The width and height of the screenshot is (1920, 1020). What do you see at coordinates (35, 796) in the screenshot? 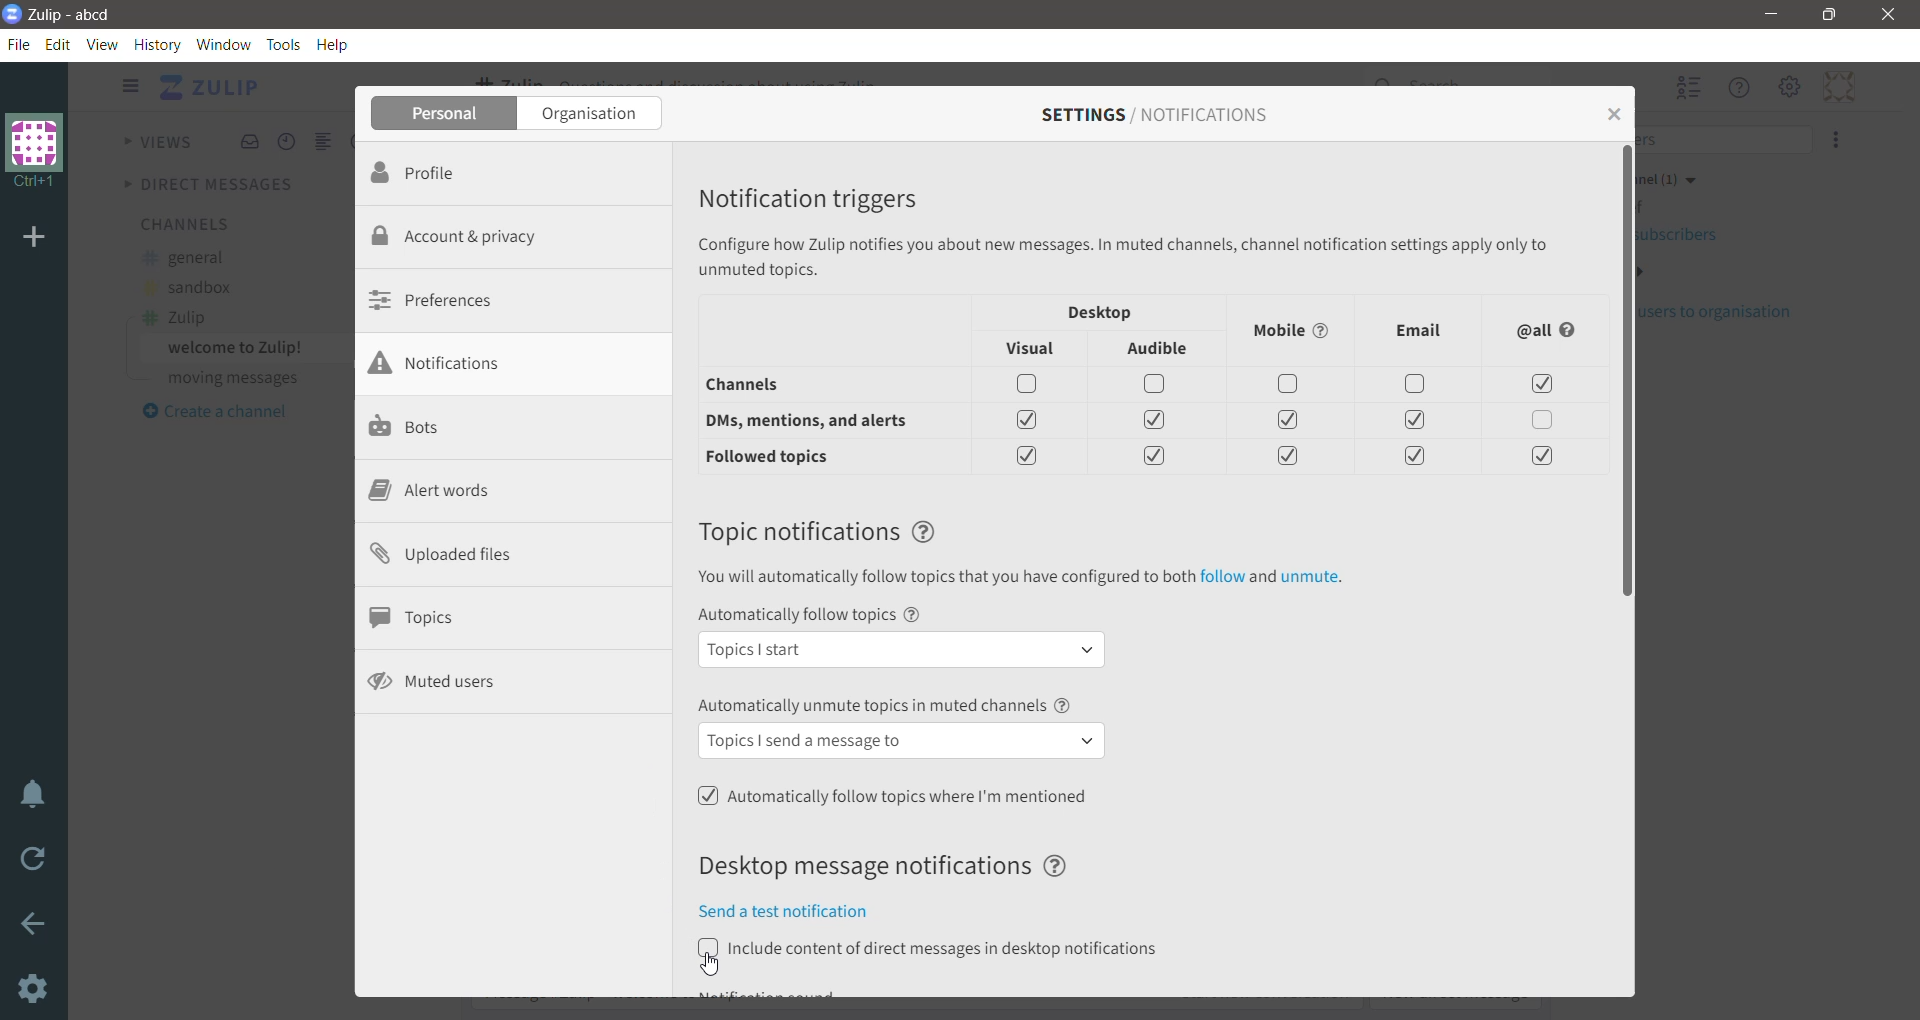
I see `Enable Do Not Disturb` at bounding box center [35, 796].